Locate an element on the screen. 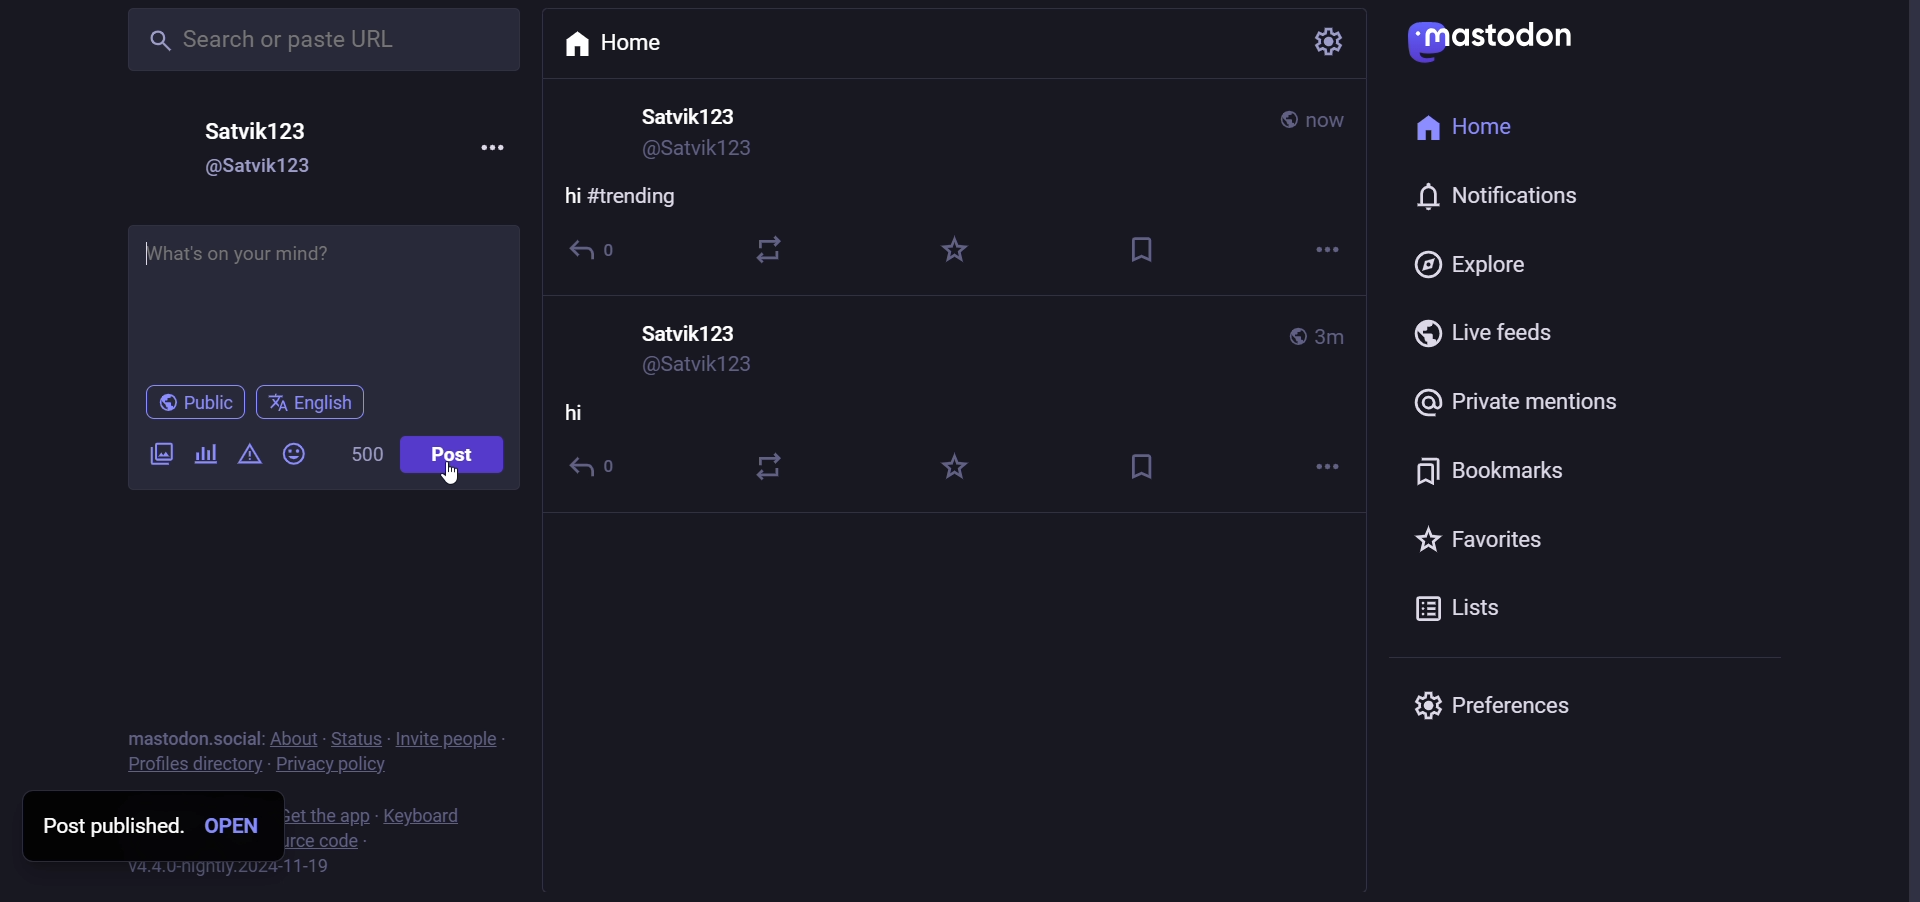 The width and height of the screenshot is (1920, 902). home is located at coordinates (1464, 129).